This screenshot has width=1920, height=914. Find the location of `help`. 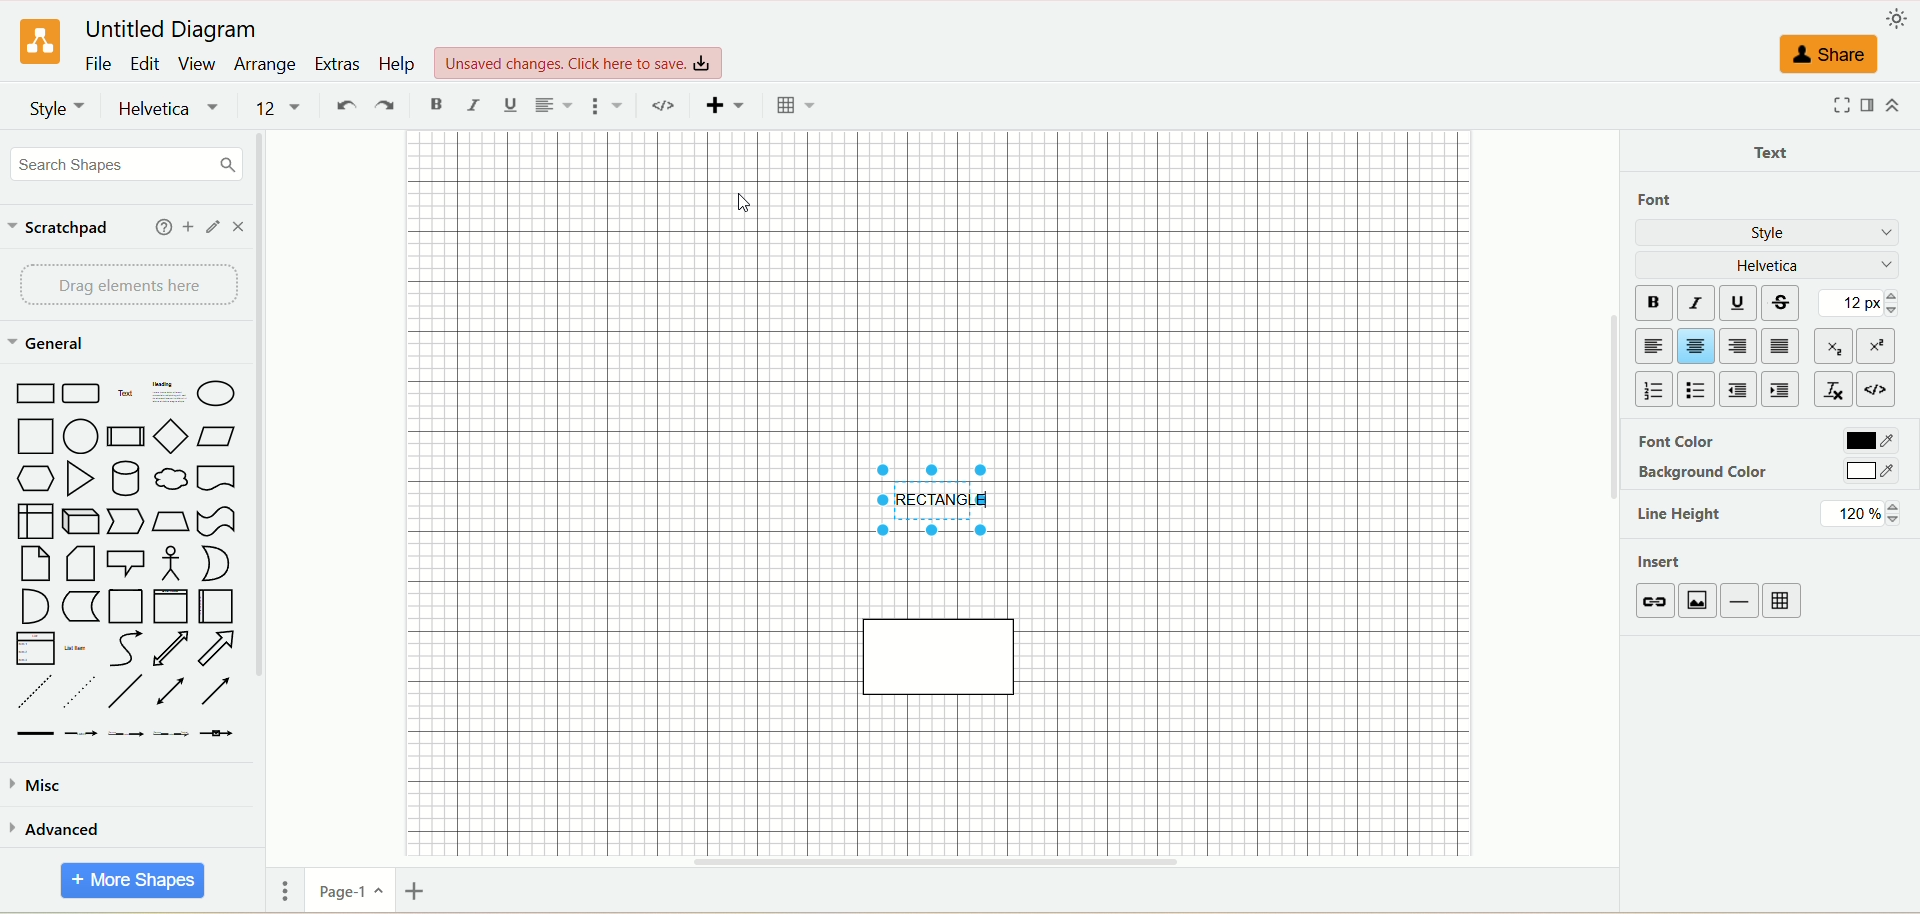

help is located at coordinates (154, 229).